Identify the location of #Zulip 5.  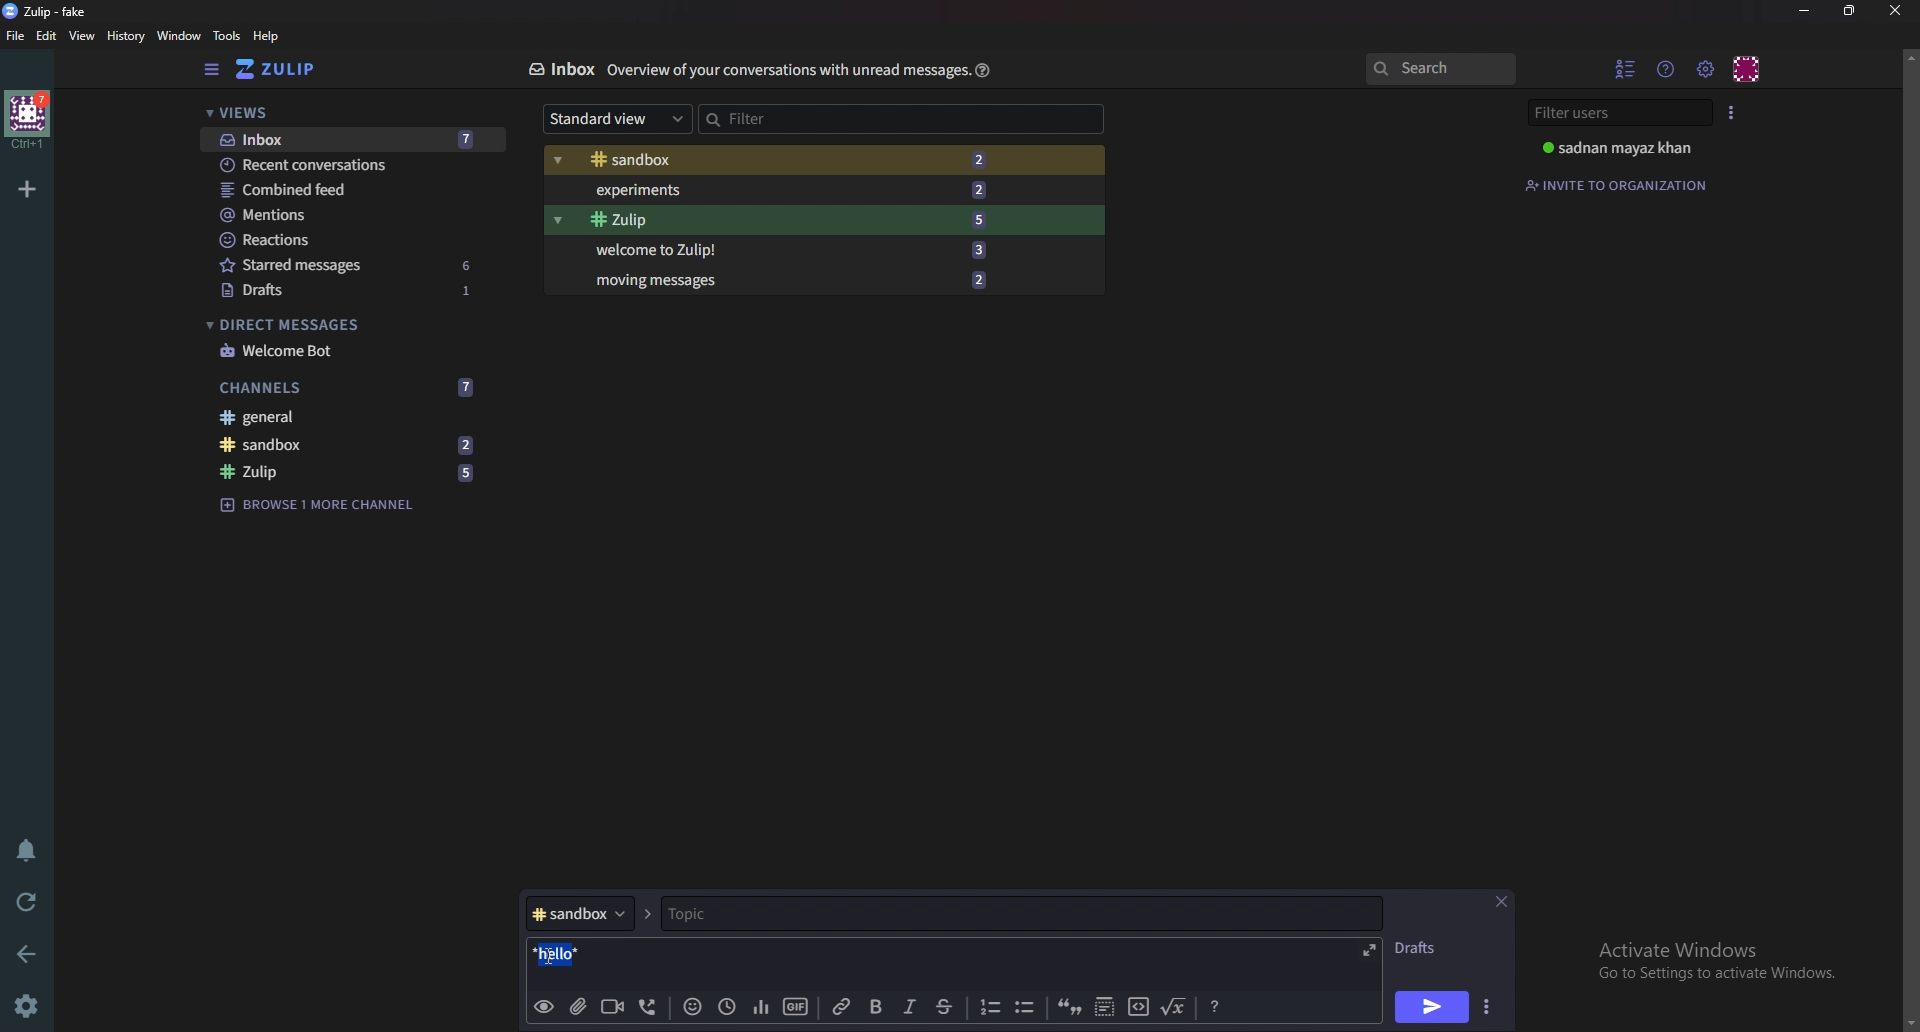
(788, 220).